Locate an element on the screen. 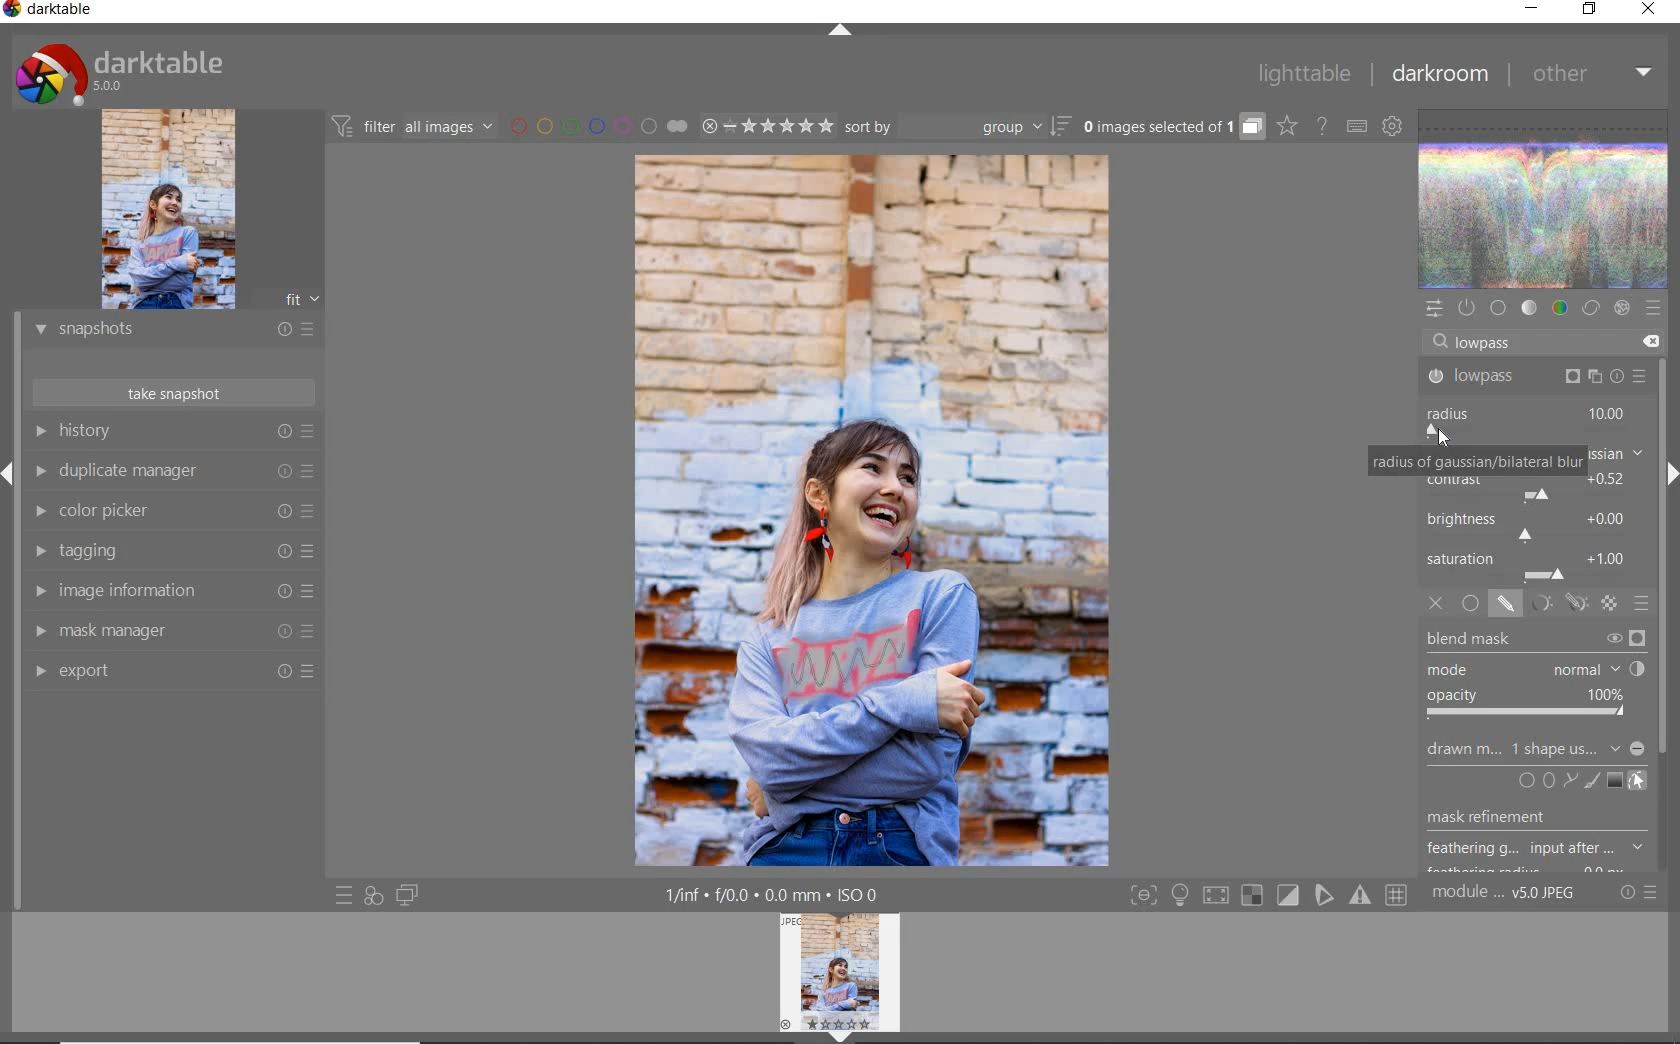 This screenshot has width=1680, height=1044. Toggle modes is located at coordinates (1267, 896).